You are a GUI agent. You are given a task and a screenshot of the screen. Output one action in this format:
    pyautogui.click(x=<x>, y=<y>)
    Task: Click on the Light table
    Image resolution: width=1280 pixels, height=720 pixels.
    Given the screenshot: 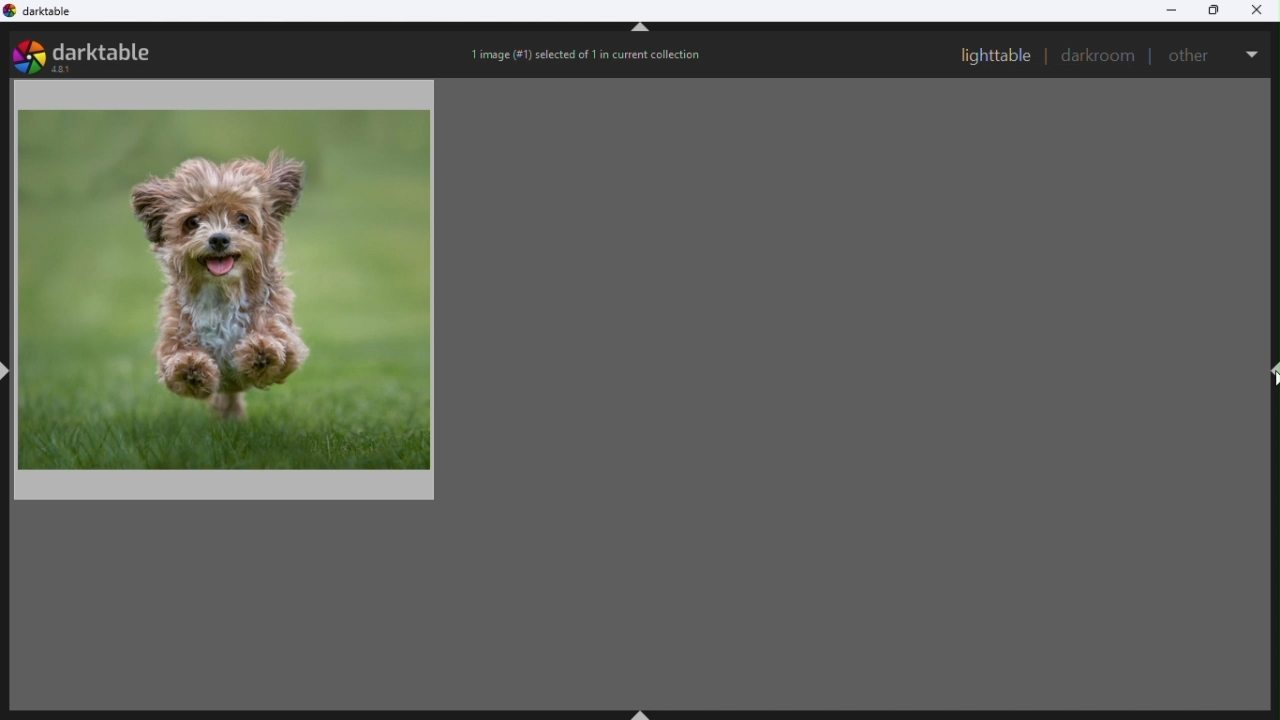 What is the action you would take?
    pyautogui.click(x=996, y=55)
    